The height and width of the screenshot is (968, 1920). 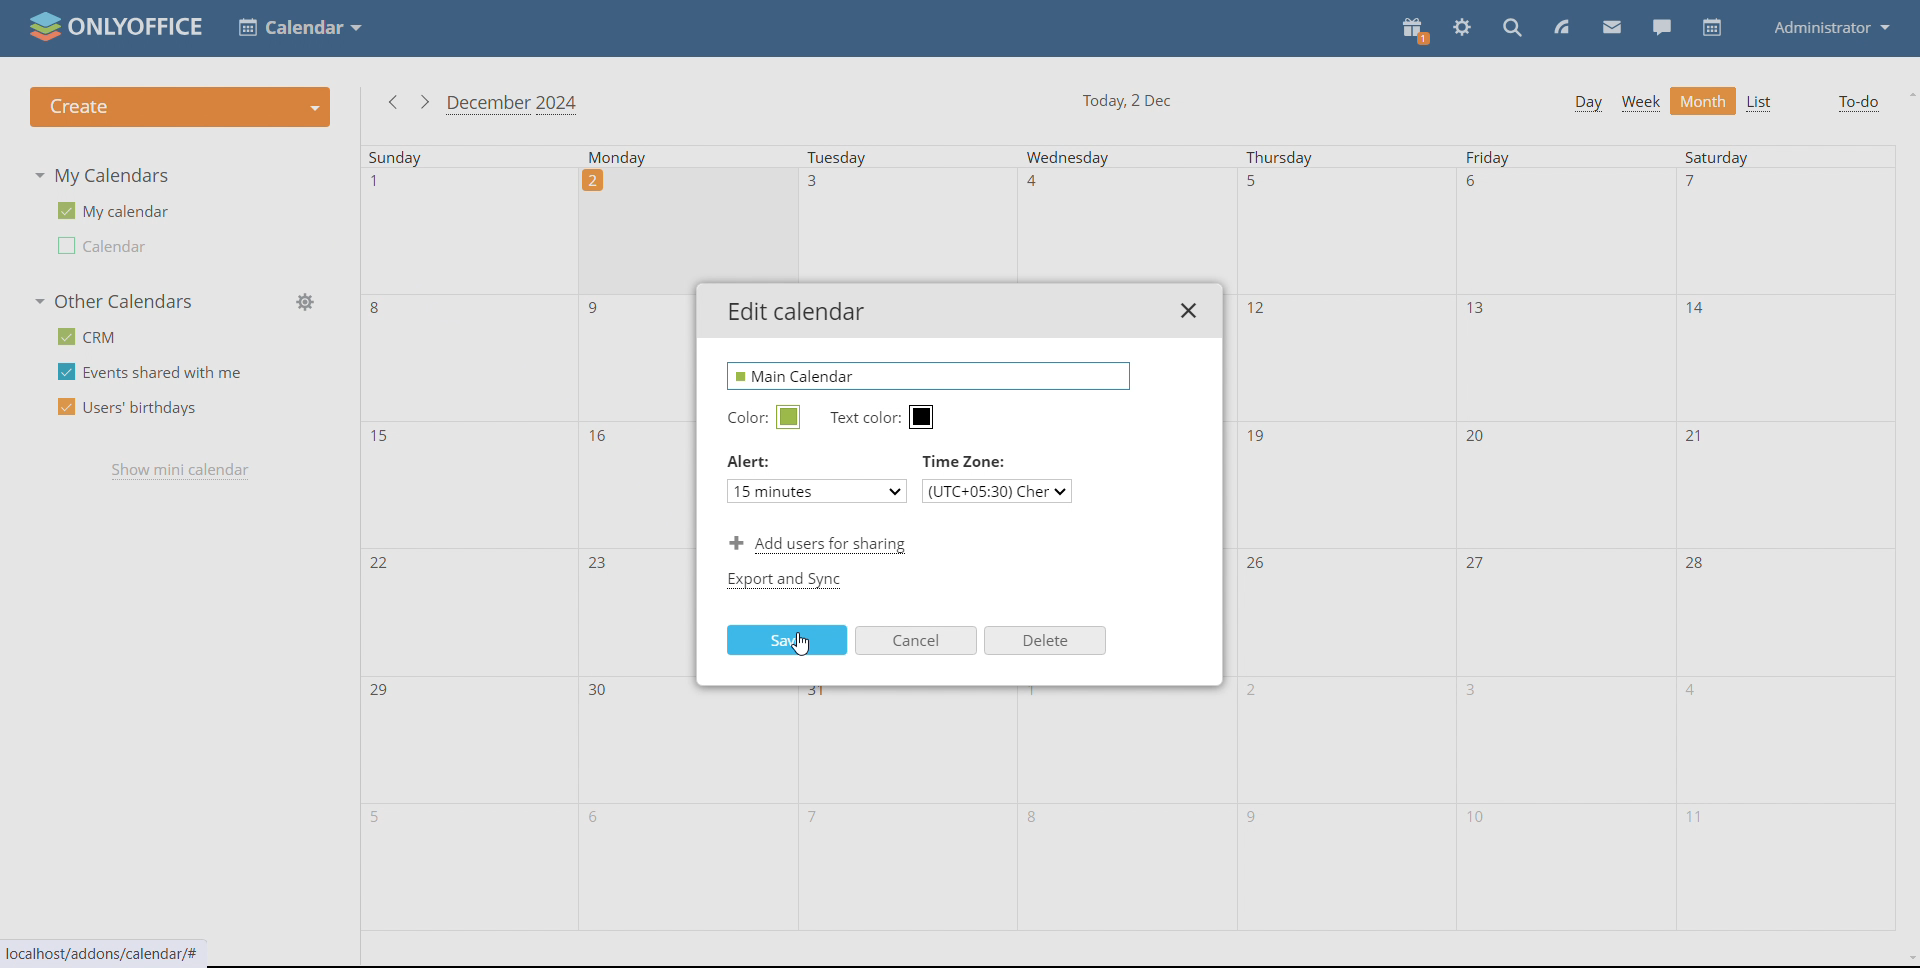 I want to click on month view, so click(x=1702, y=100).